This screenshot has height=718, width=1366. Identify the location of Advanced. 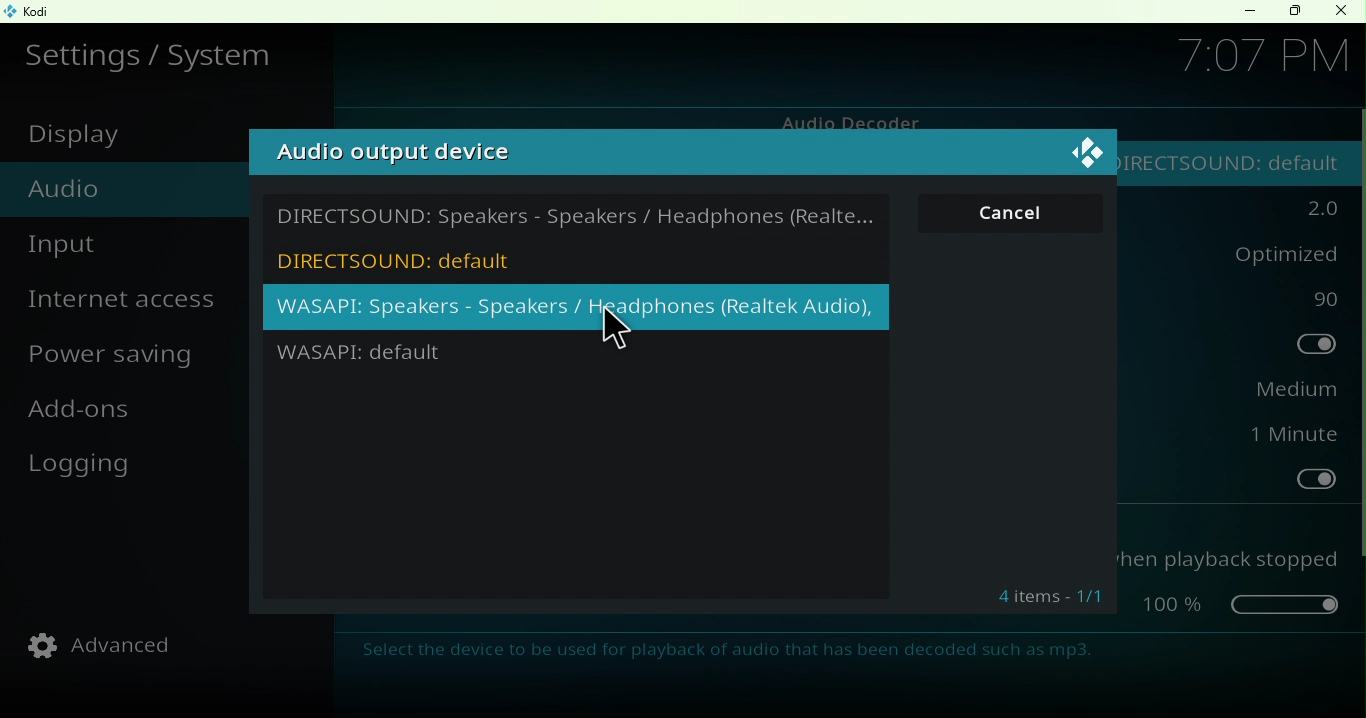
(102, 647).